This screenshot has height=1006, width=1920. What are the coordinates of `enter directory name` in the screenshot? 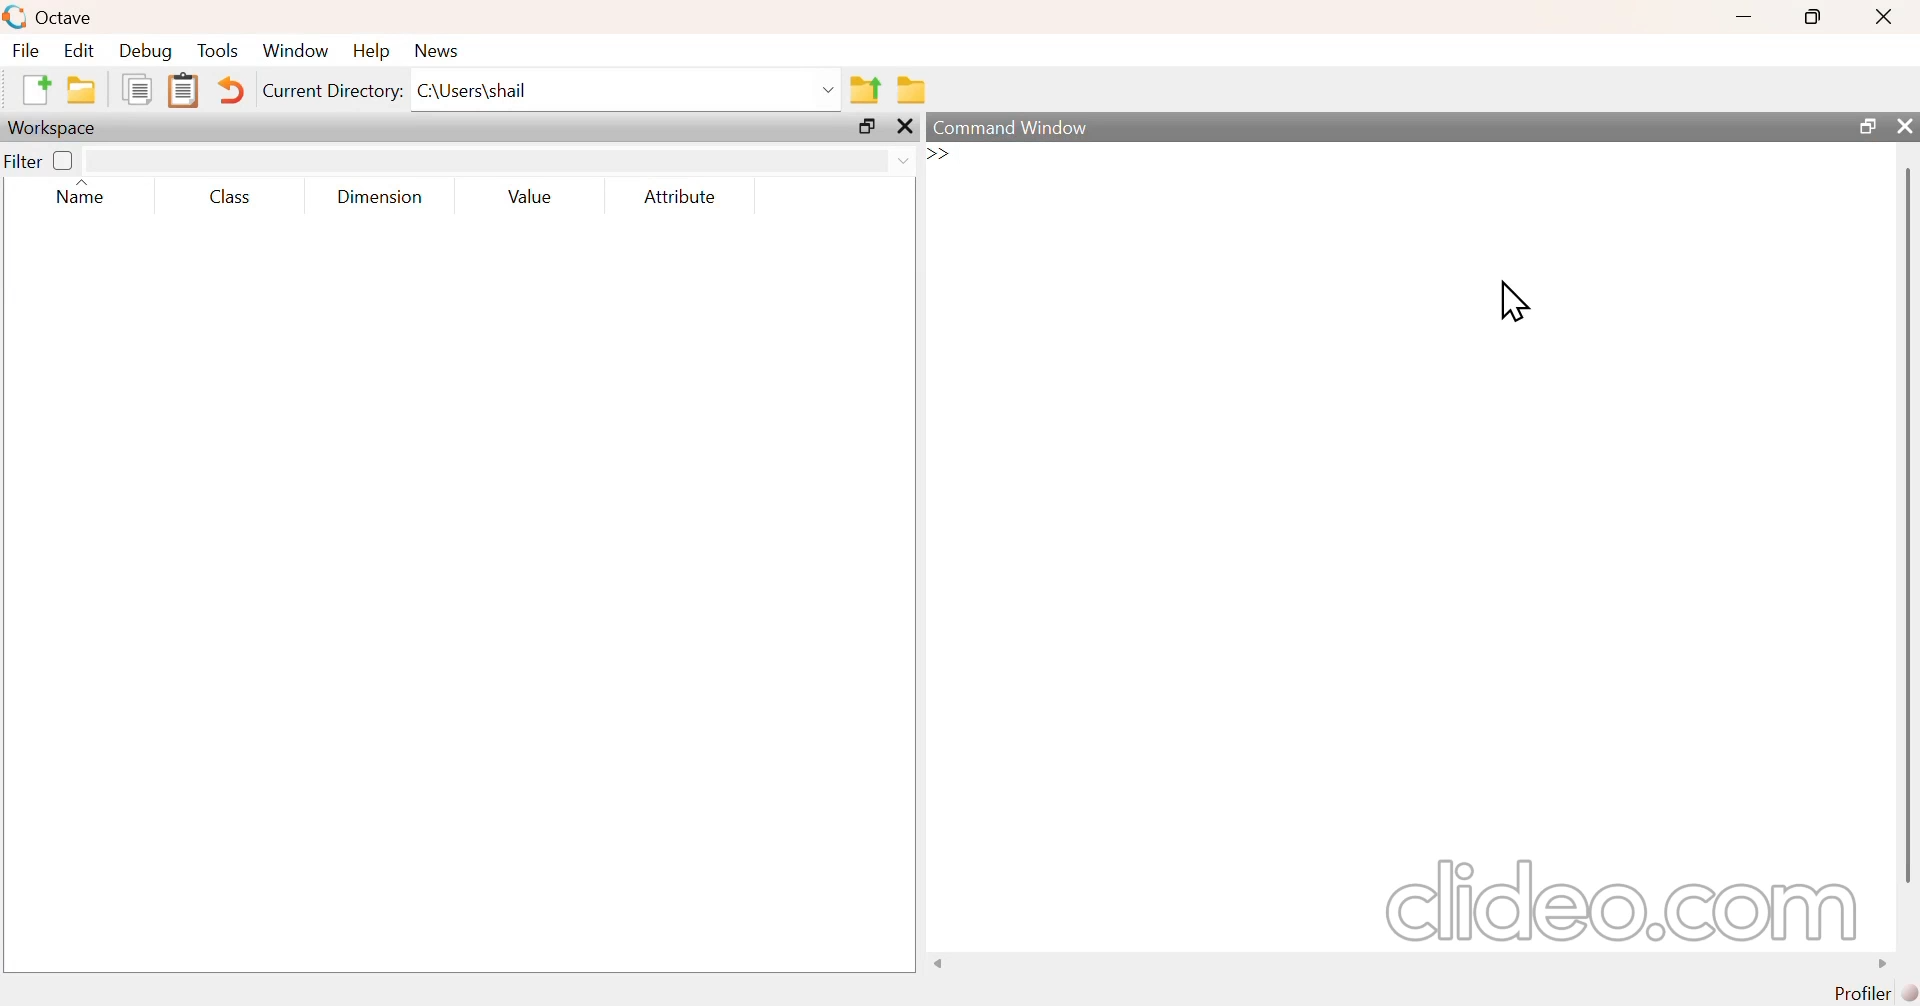 It's located at (624, 92).